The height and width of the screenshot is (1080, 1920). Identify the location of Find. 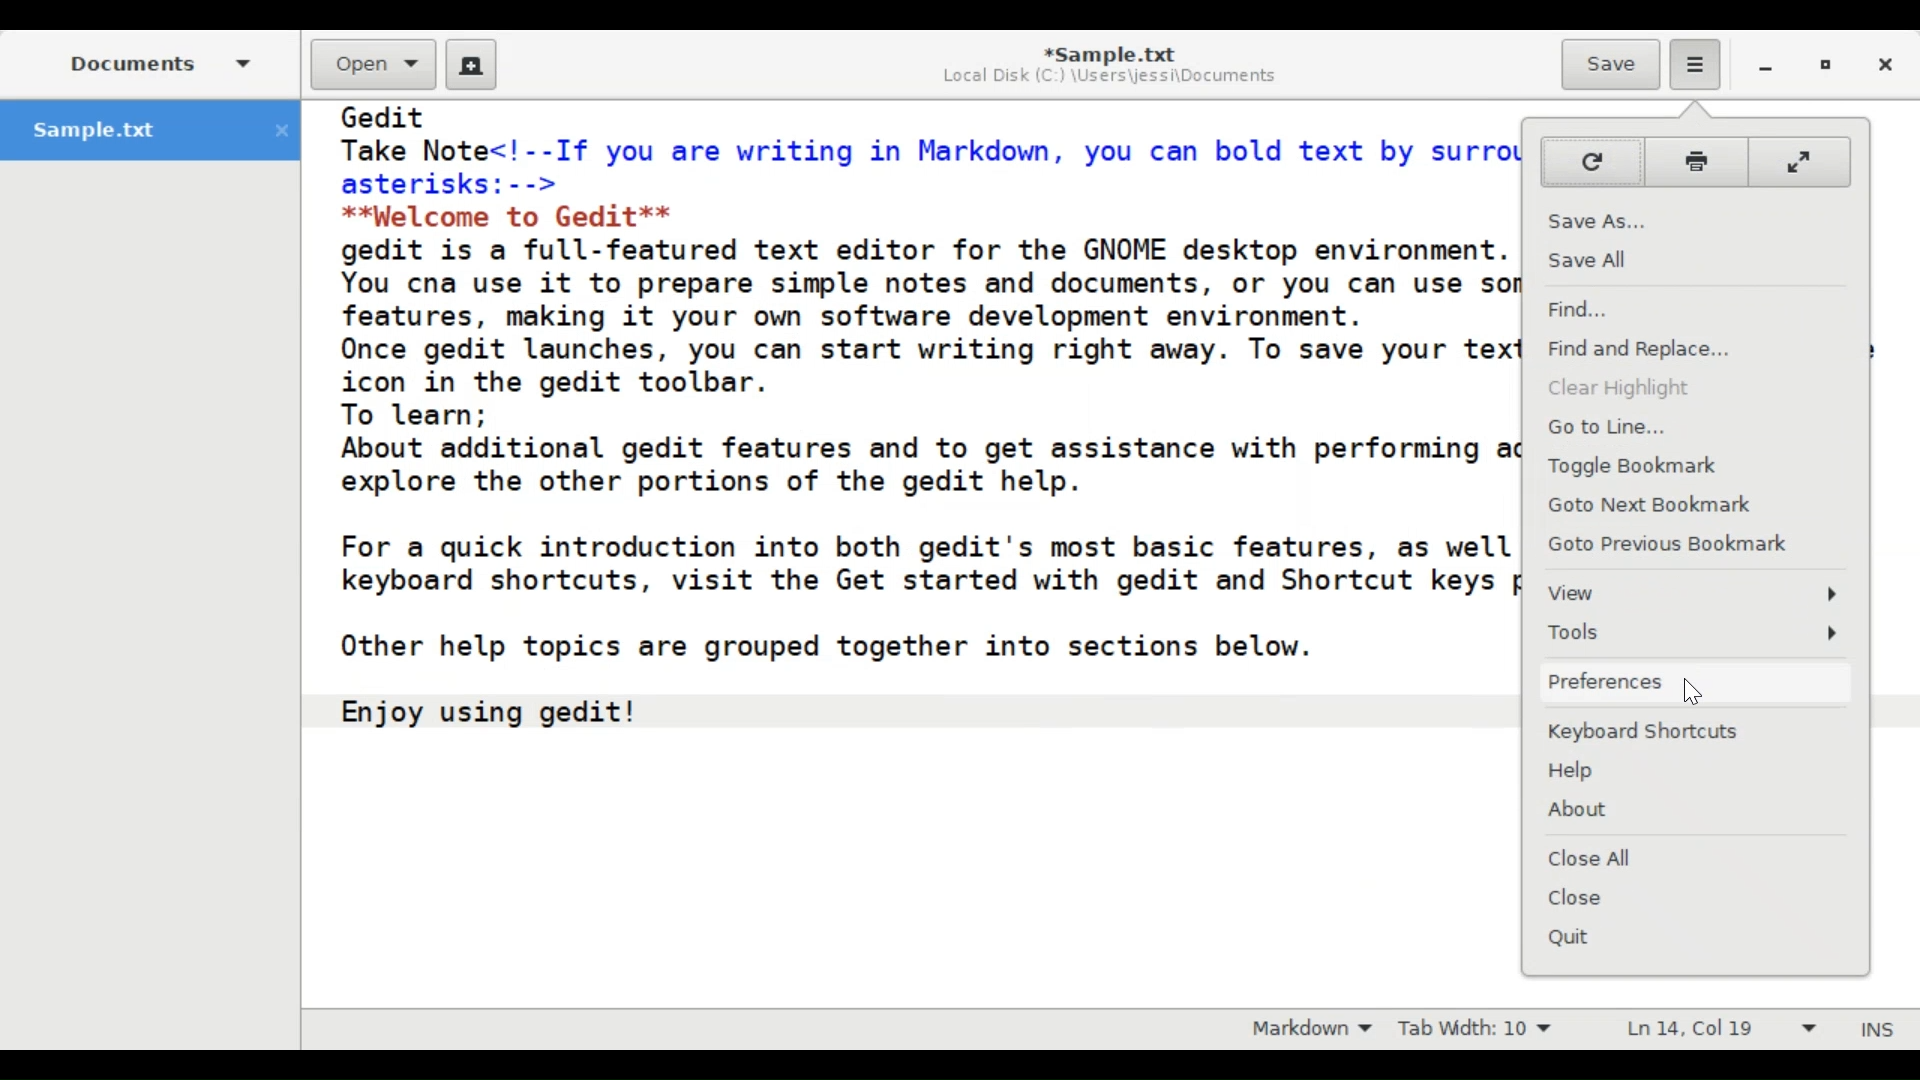
(1692, 308).